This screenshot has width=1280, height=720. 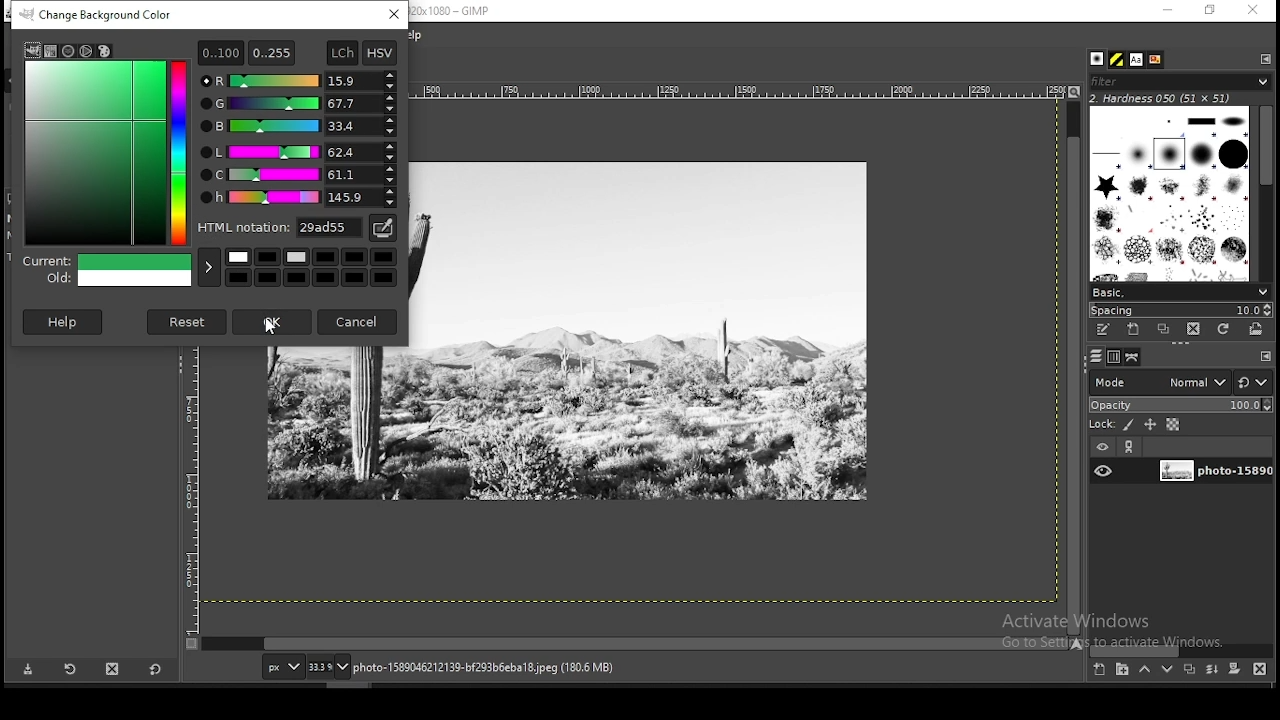 I want to click on filter brushes, so click(x=1180, y=81).